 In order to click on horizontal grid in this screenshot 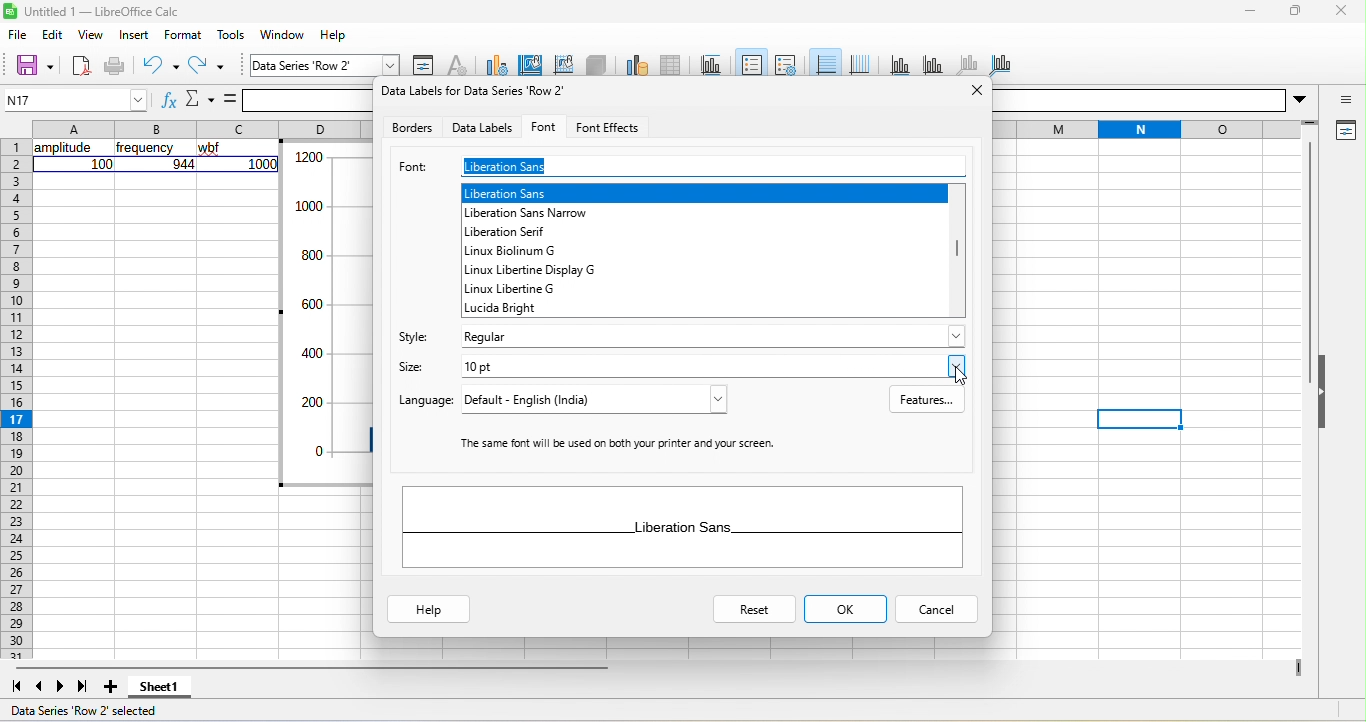, I will do `click(824, 61)`.